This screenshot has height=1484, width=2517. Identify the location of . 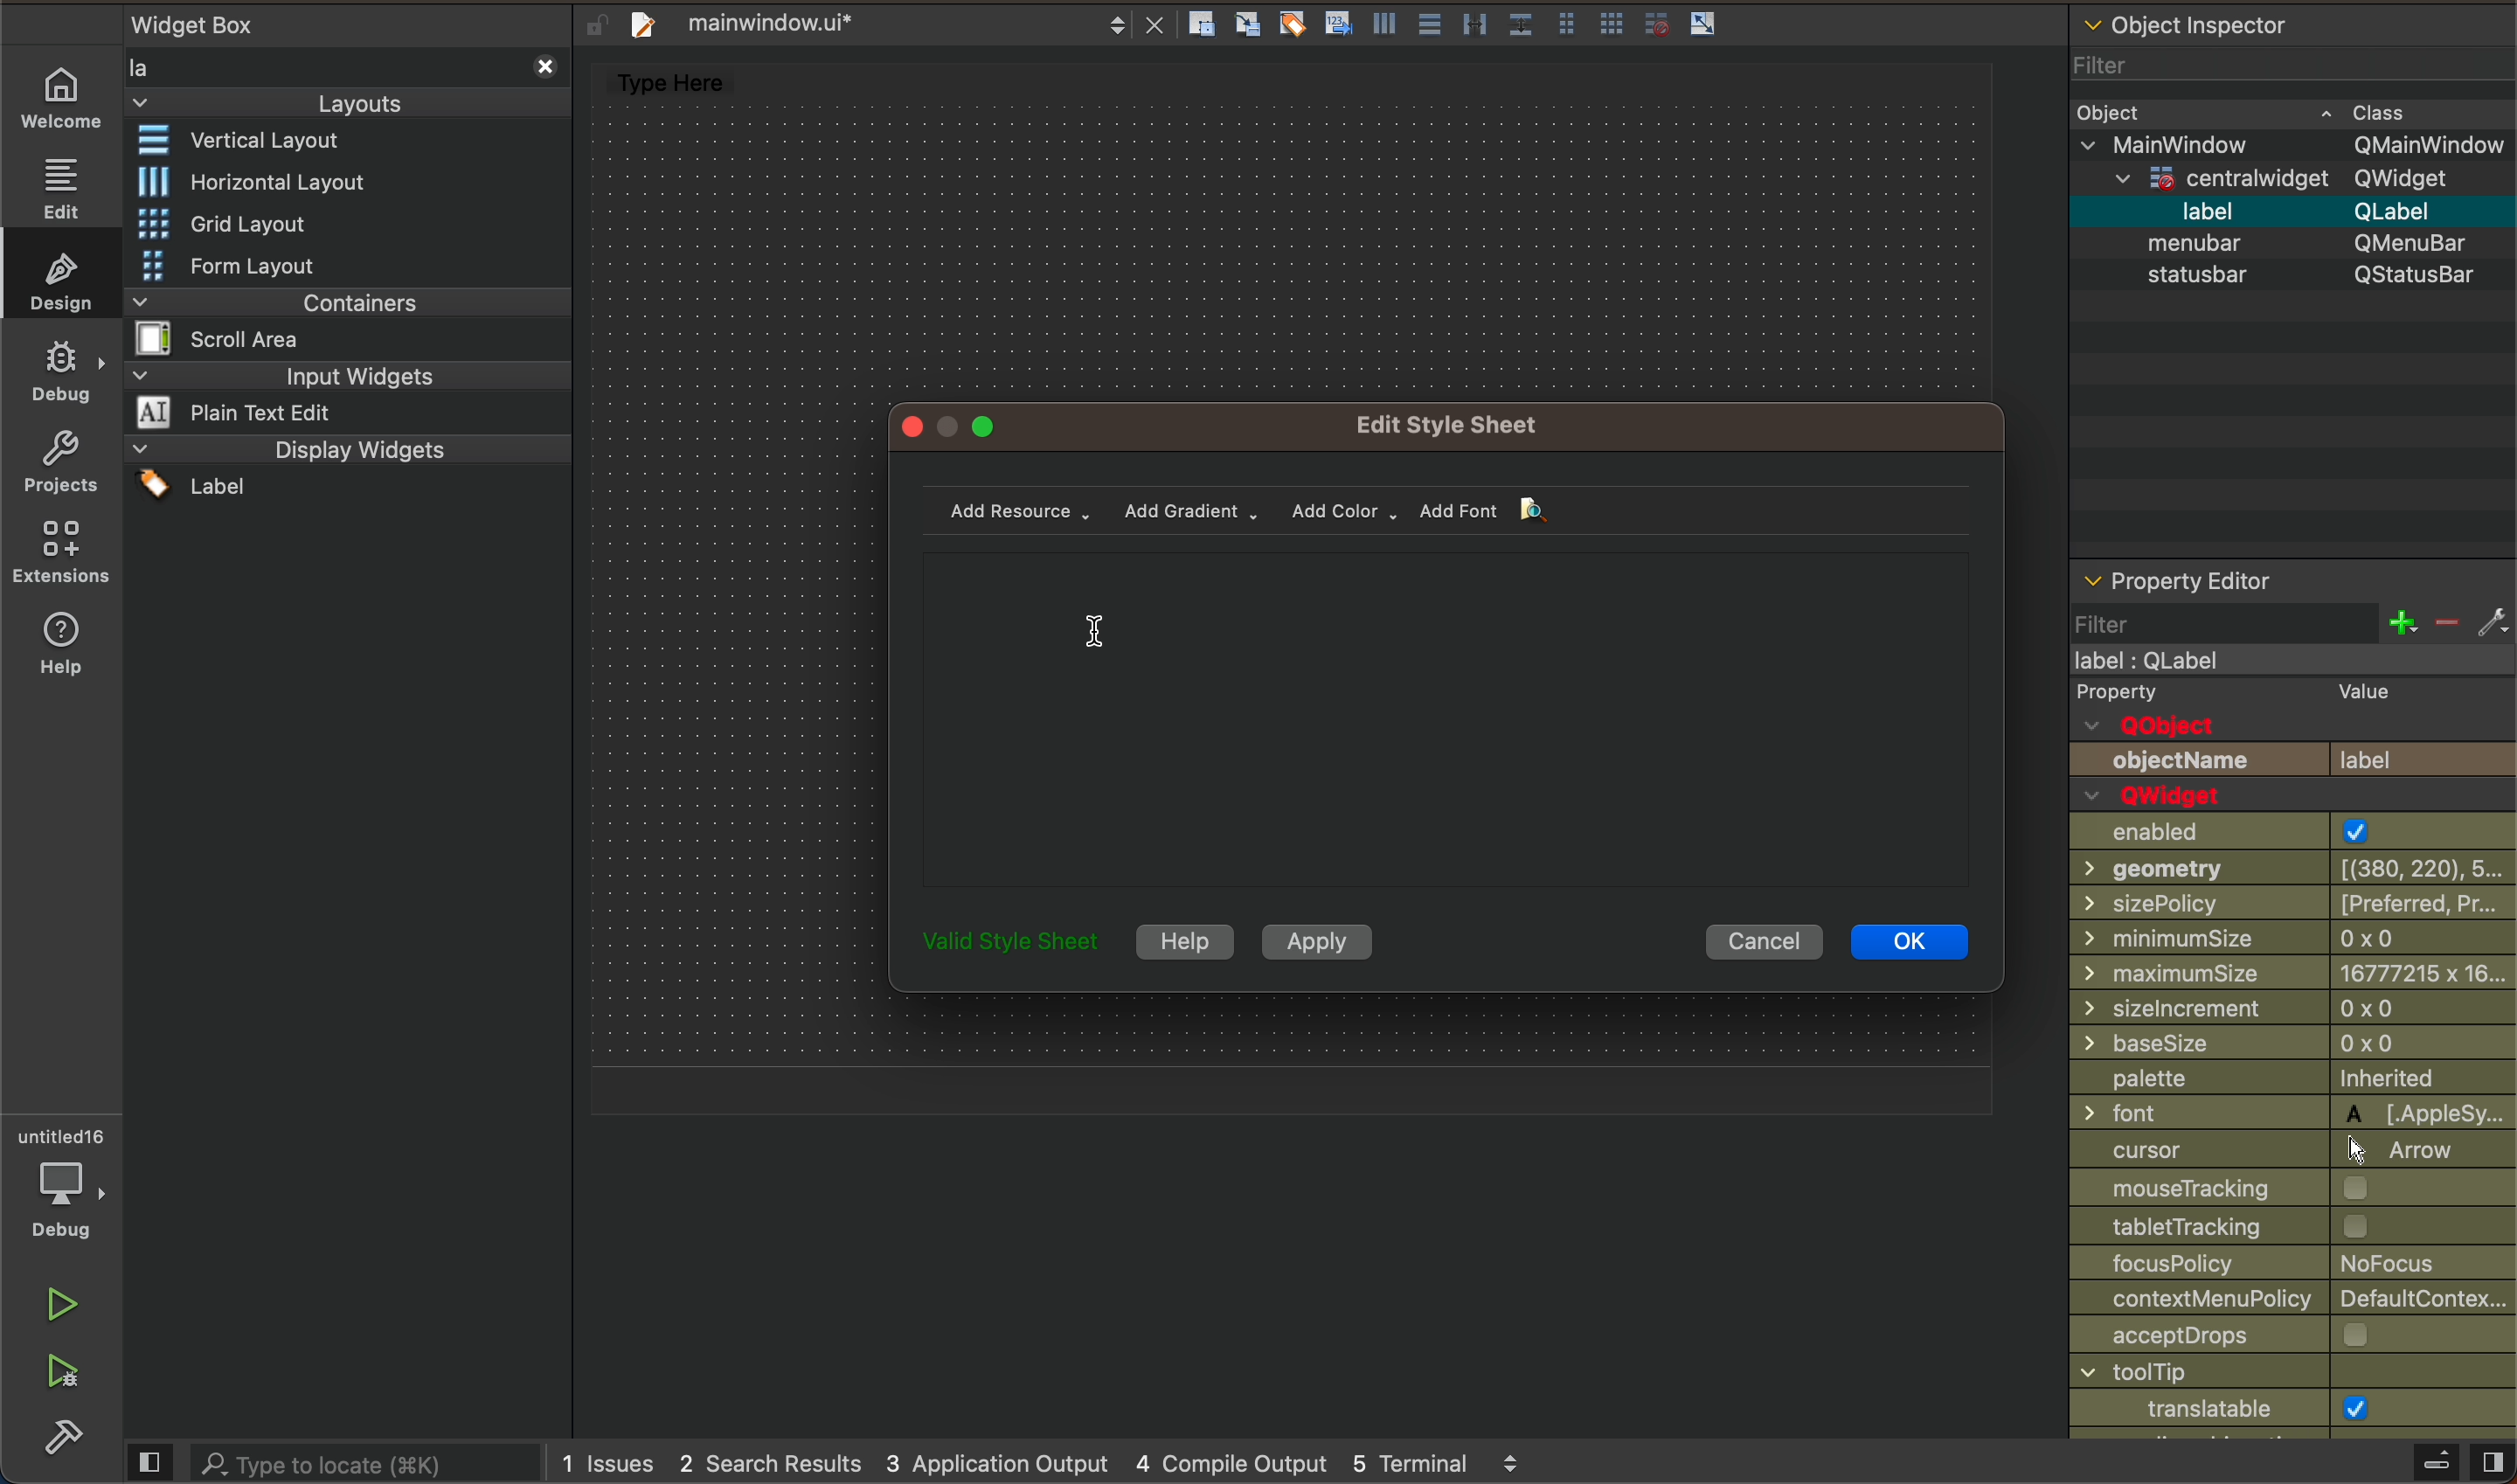
(2236, 1227).